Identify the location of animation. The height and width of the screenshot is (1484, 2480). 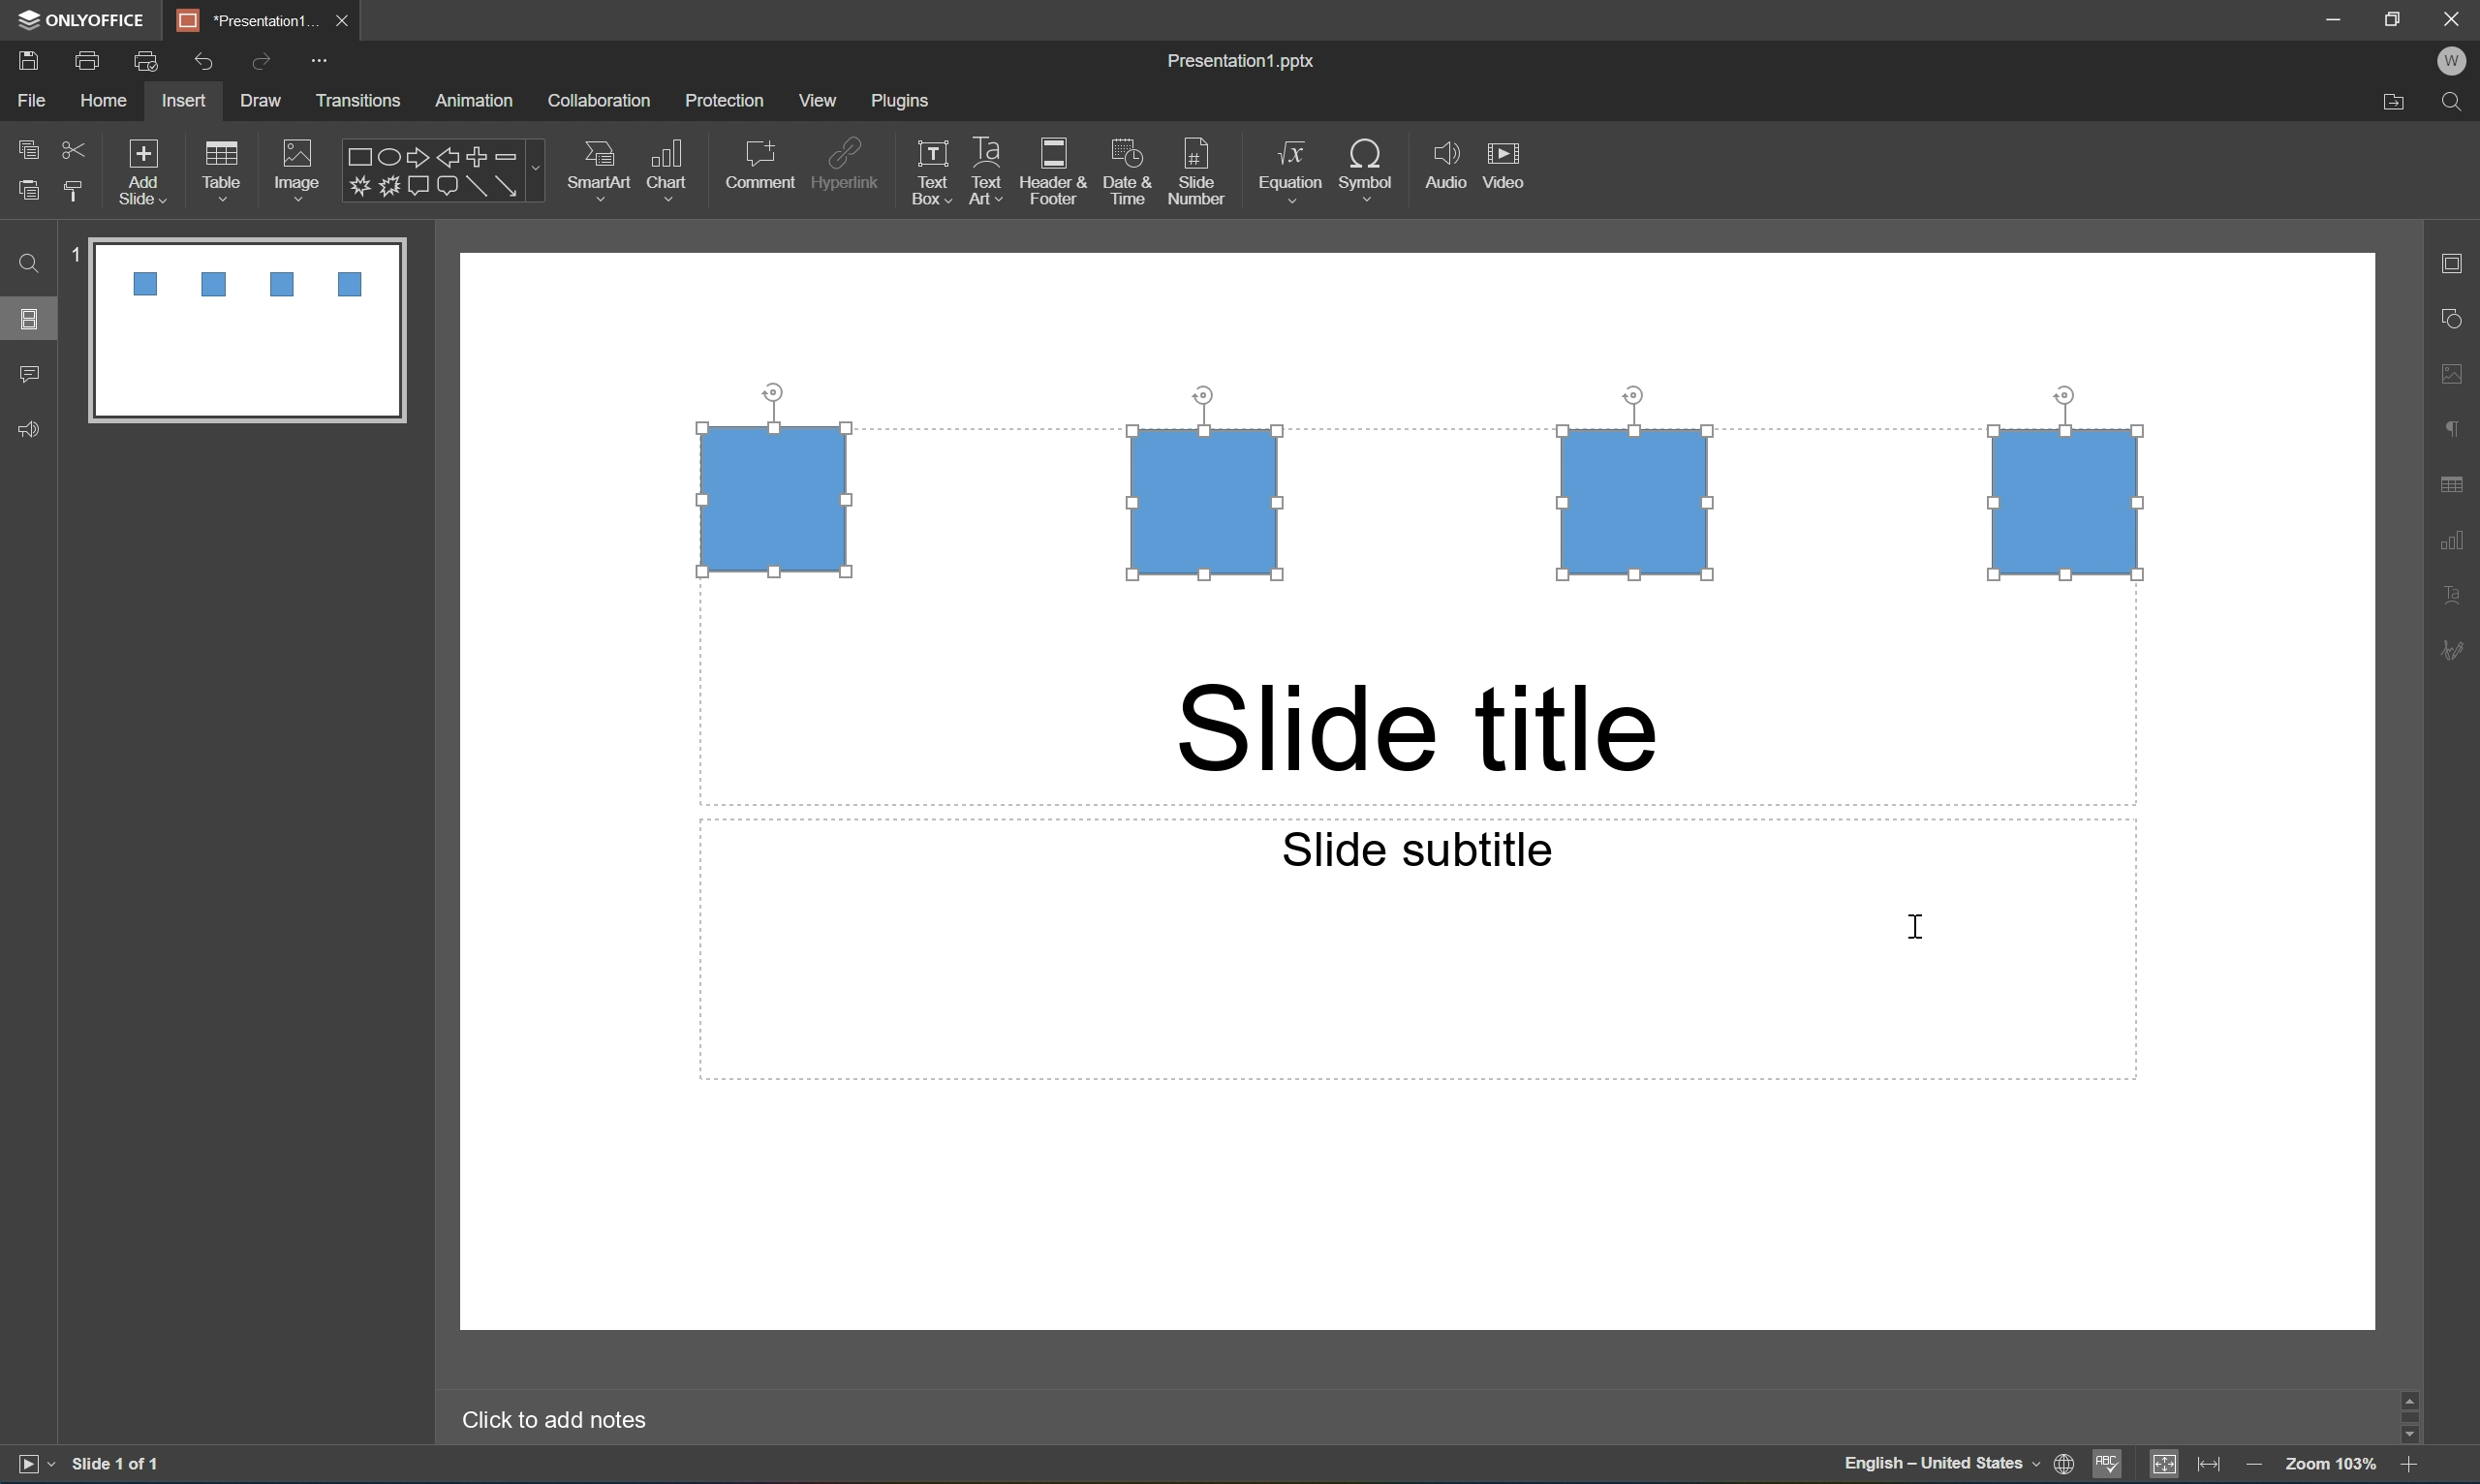
(482, 100).